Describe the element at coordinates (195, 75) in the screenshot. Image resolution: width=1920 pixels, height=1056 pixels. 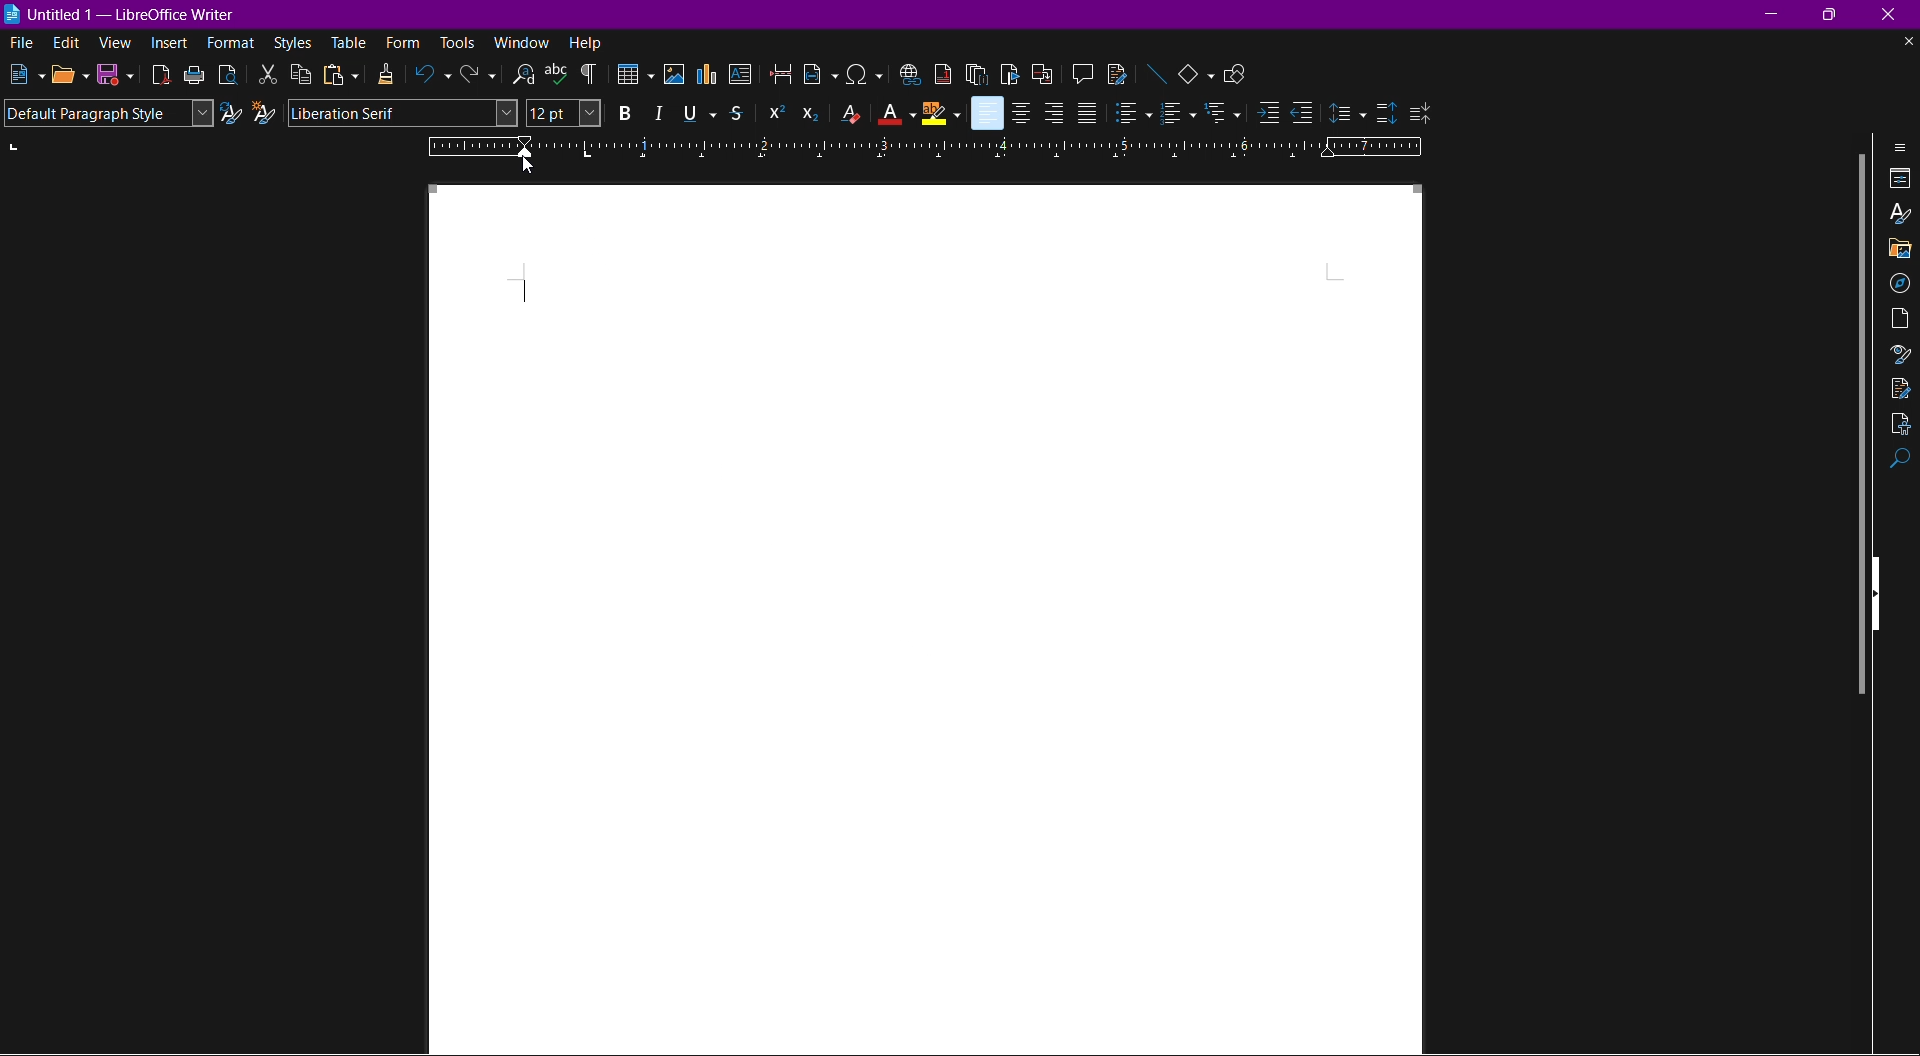
I see `Print` at that location.